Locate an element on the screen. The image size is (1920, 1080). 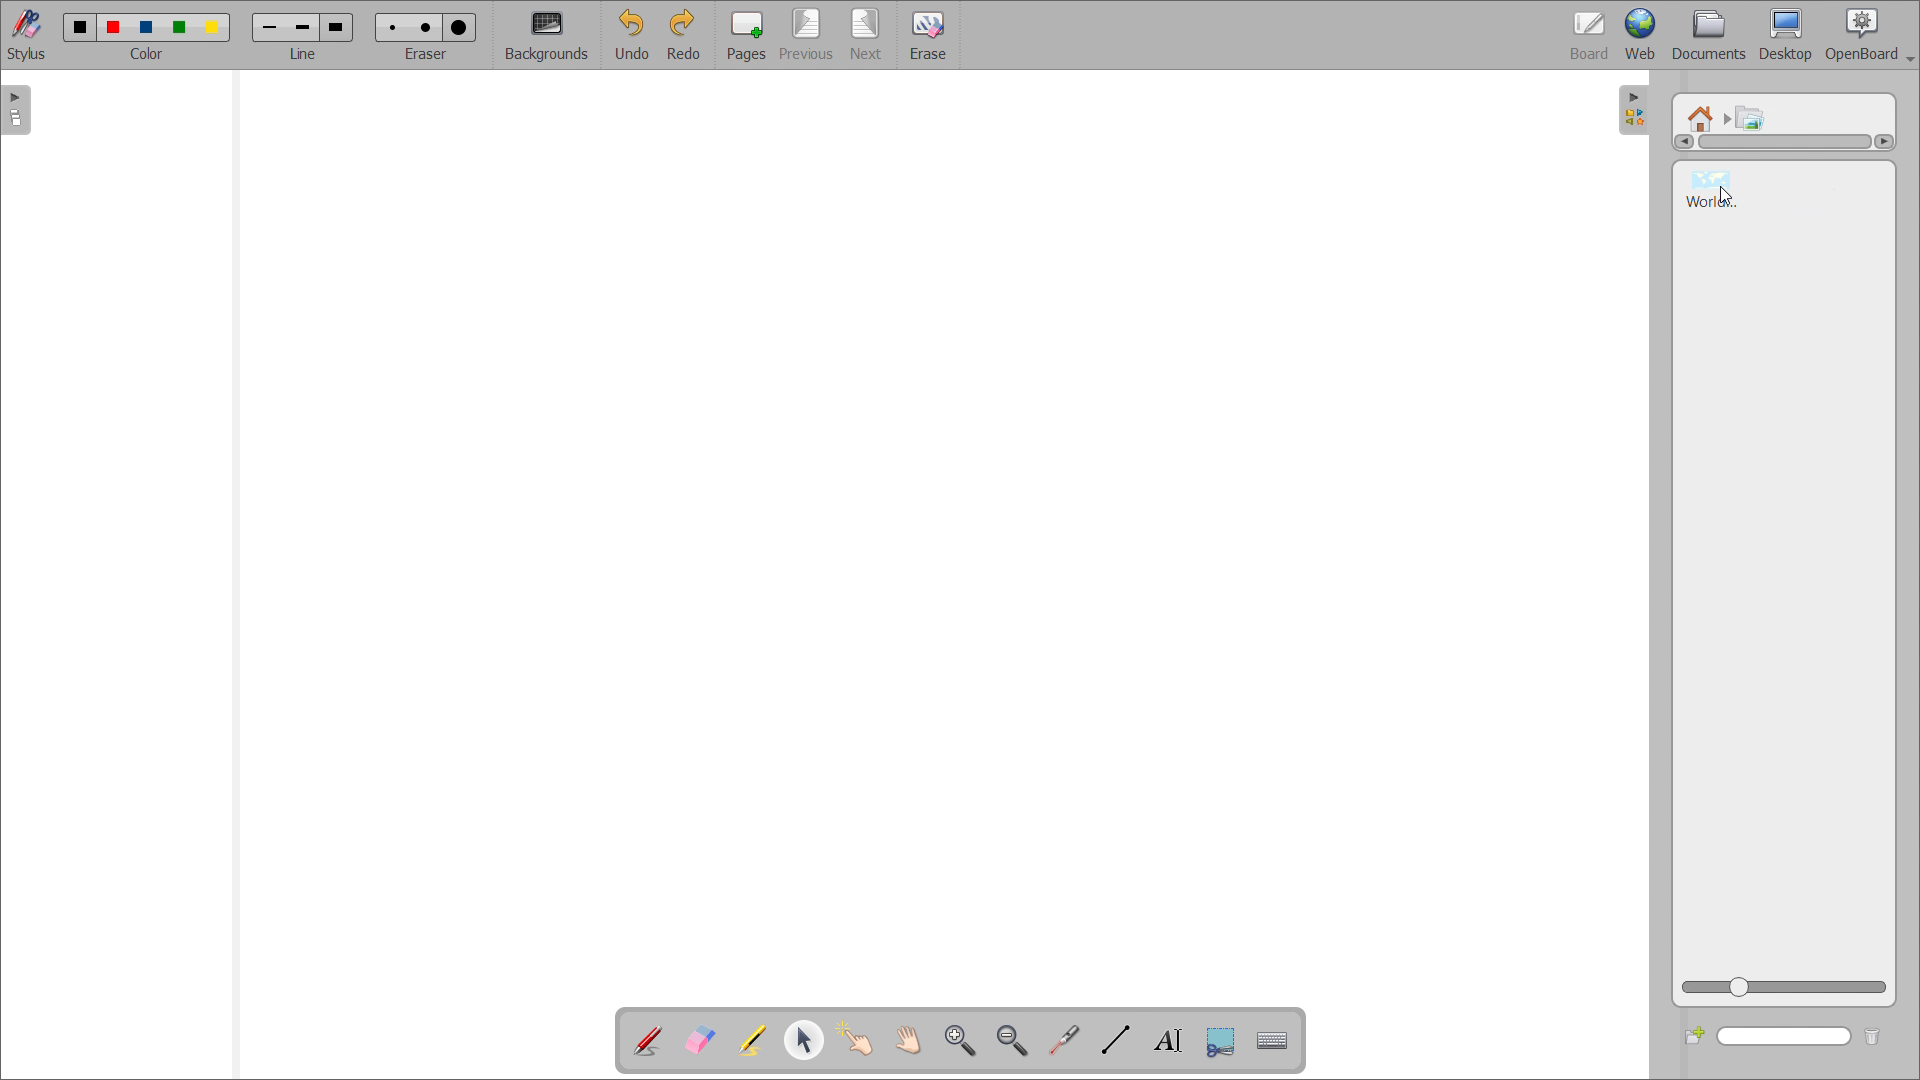
add annotation is located at coordinates (649, 1040).